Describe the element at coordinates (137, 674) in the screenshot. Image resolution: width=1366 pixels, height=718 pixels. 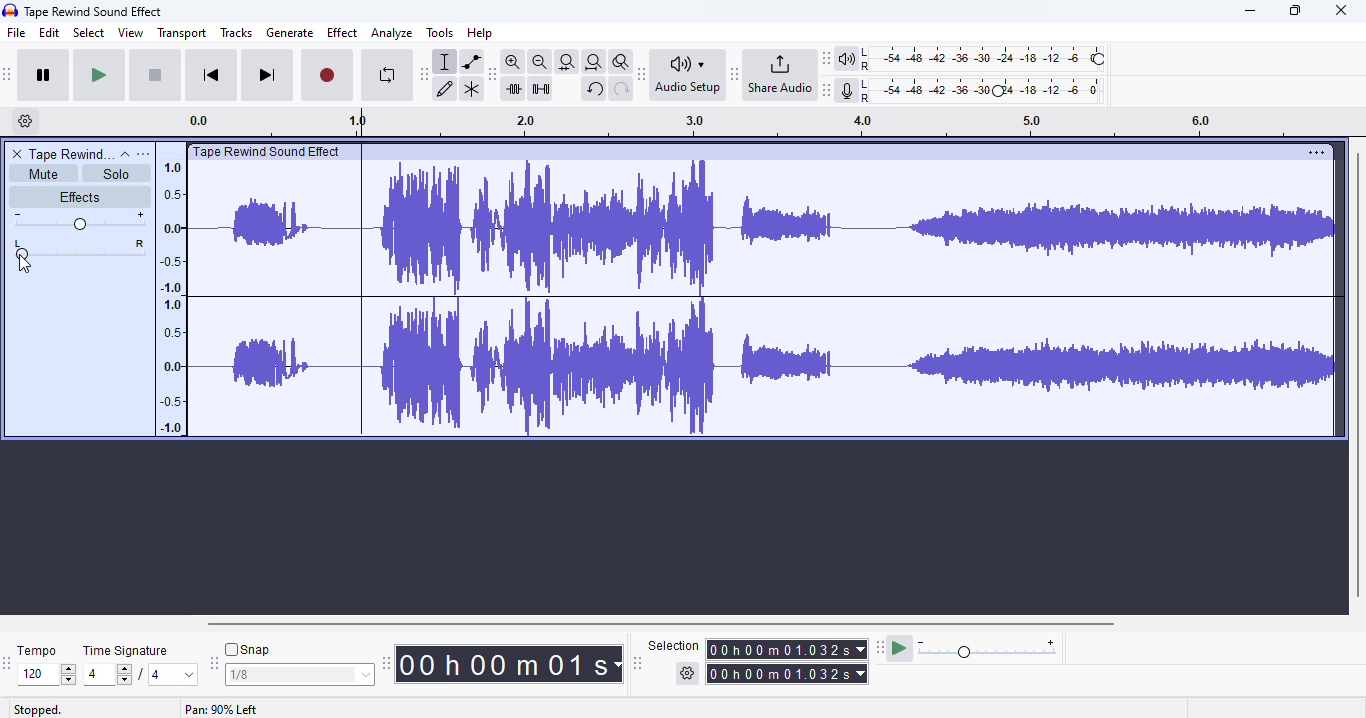
I see `4/4` at that location.